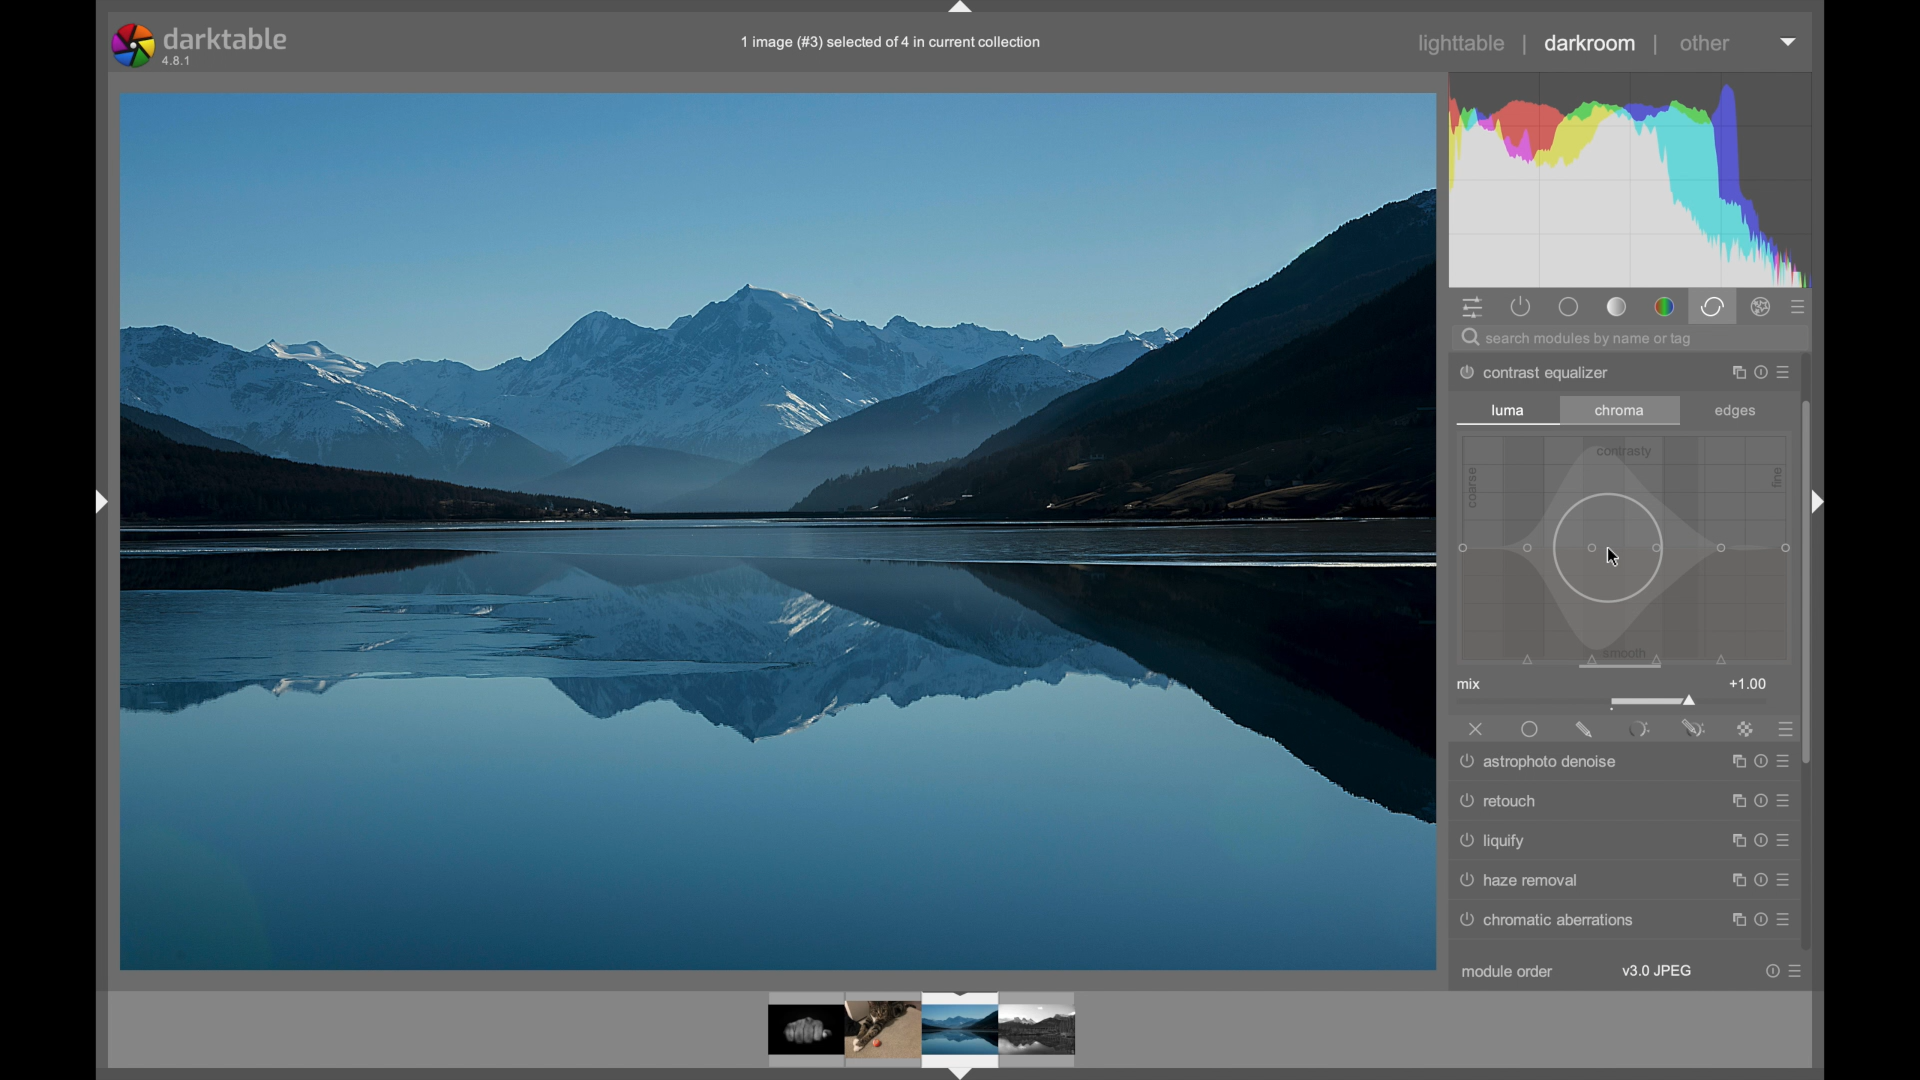 This screenshot has height=1080, width=1920. What do you see at coordinates (1531, 729) in the screenshot?
I see `uniformly` at bounding box center [1531, 729].